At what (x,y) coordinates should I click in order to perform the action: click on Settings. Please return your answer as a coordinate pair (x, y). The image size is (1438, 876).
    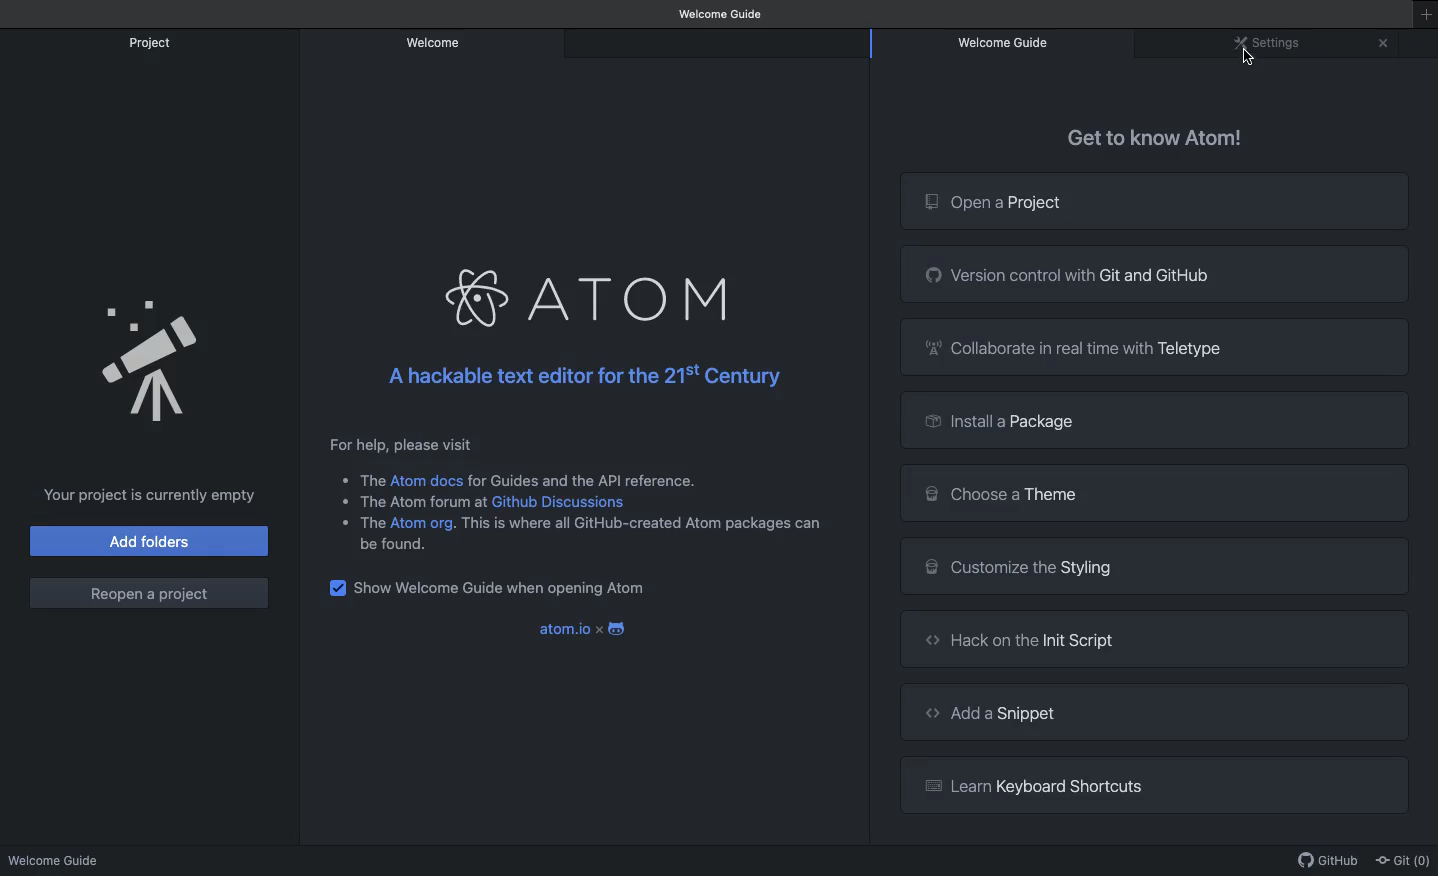
    Looking at the image, I should click on (1271, 45).